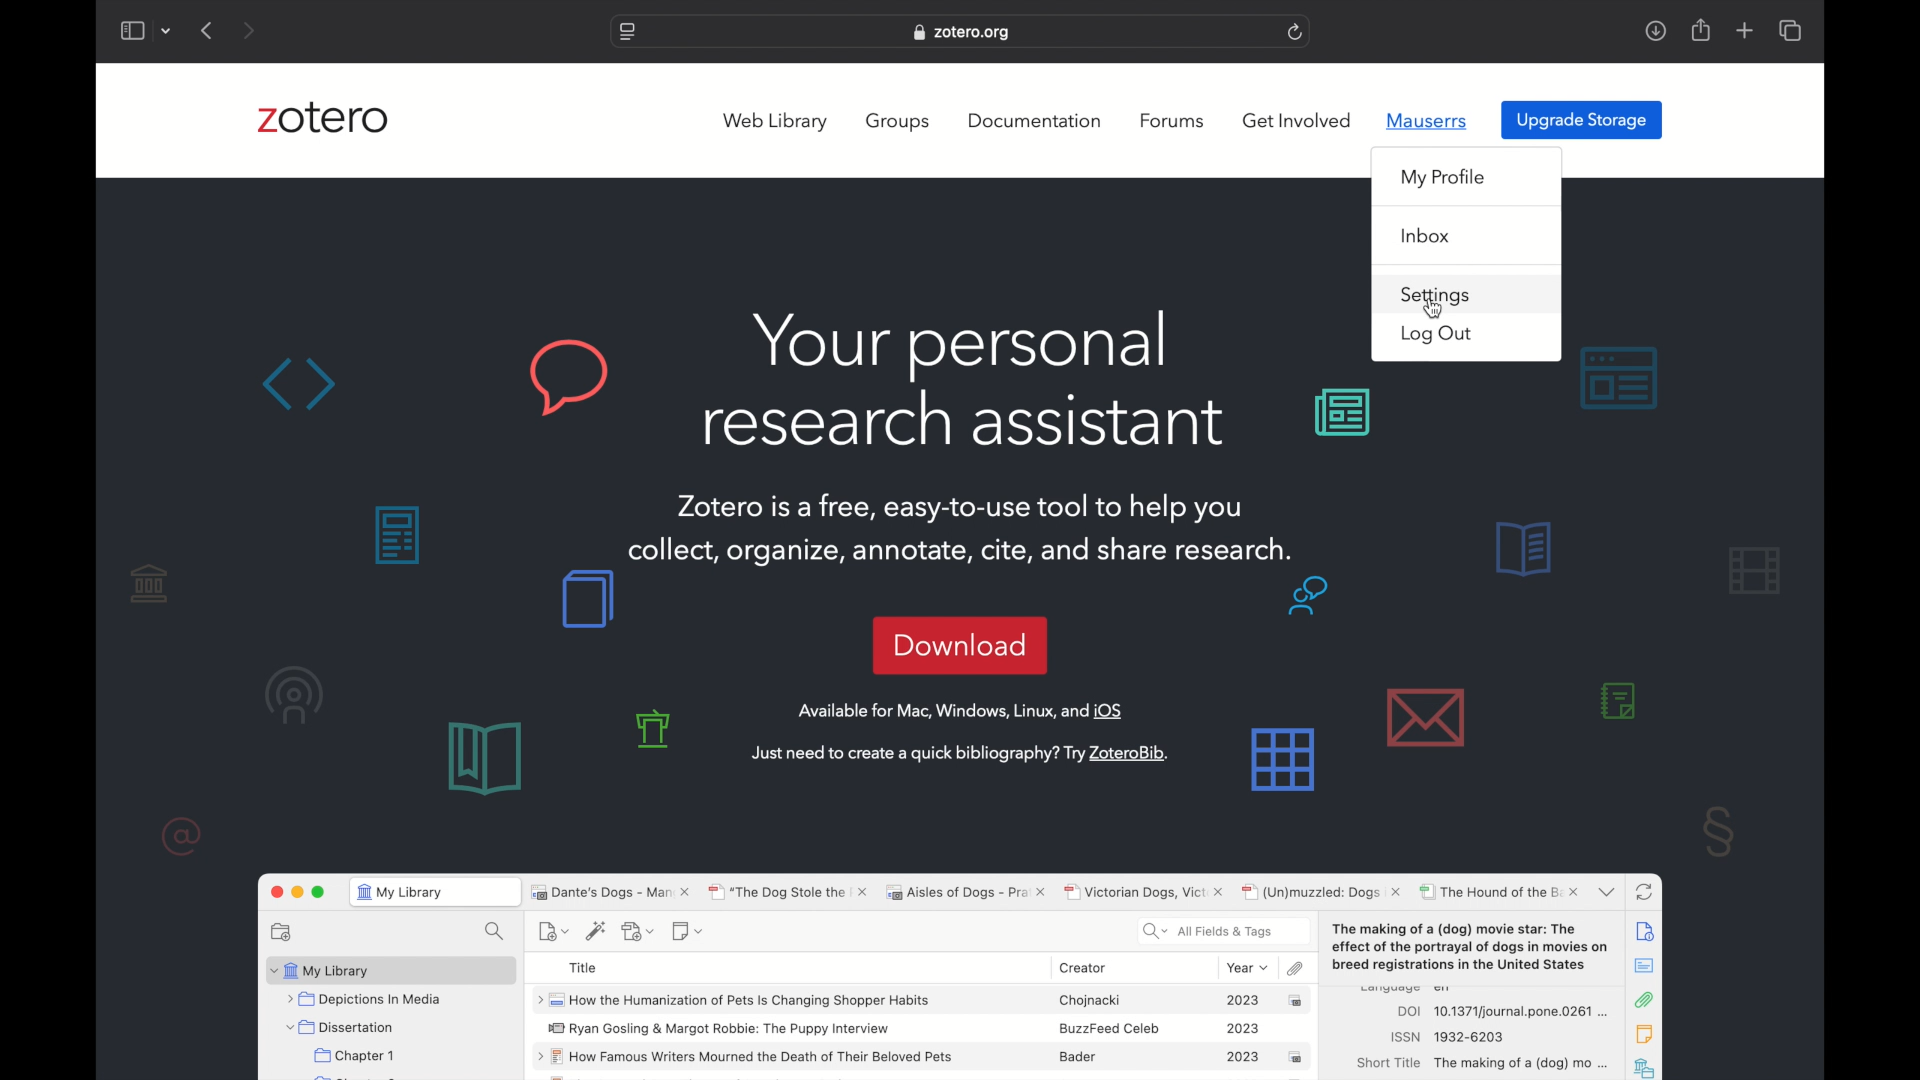 This screenshot has height=1080, width=1920. What do you see at coordinates (1702, 31) in the screenshot?
I see `share` at bounding box center [1702, 31].